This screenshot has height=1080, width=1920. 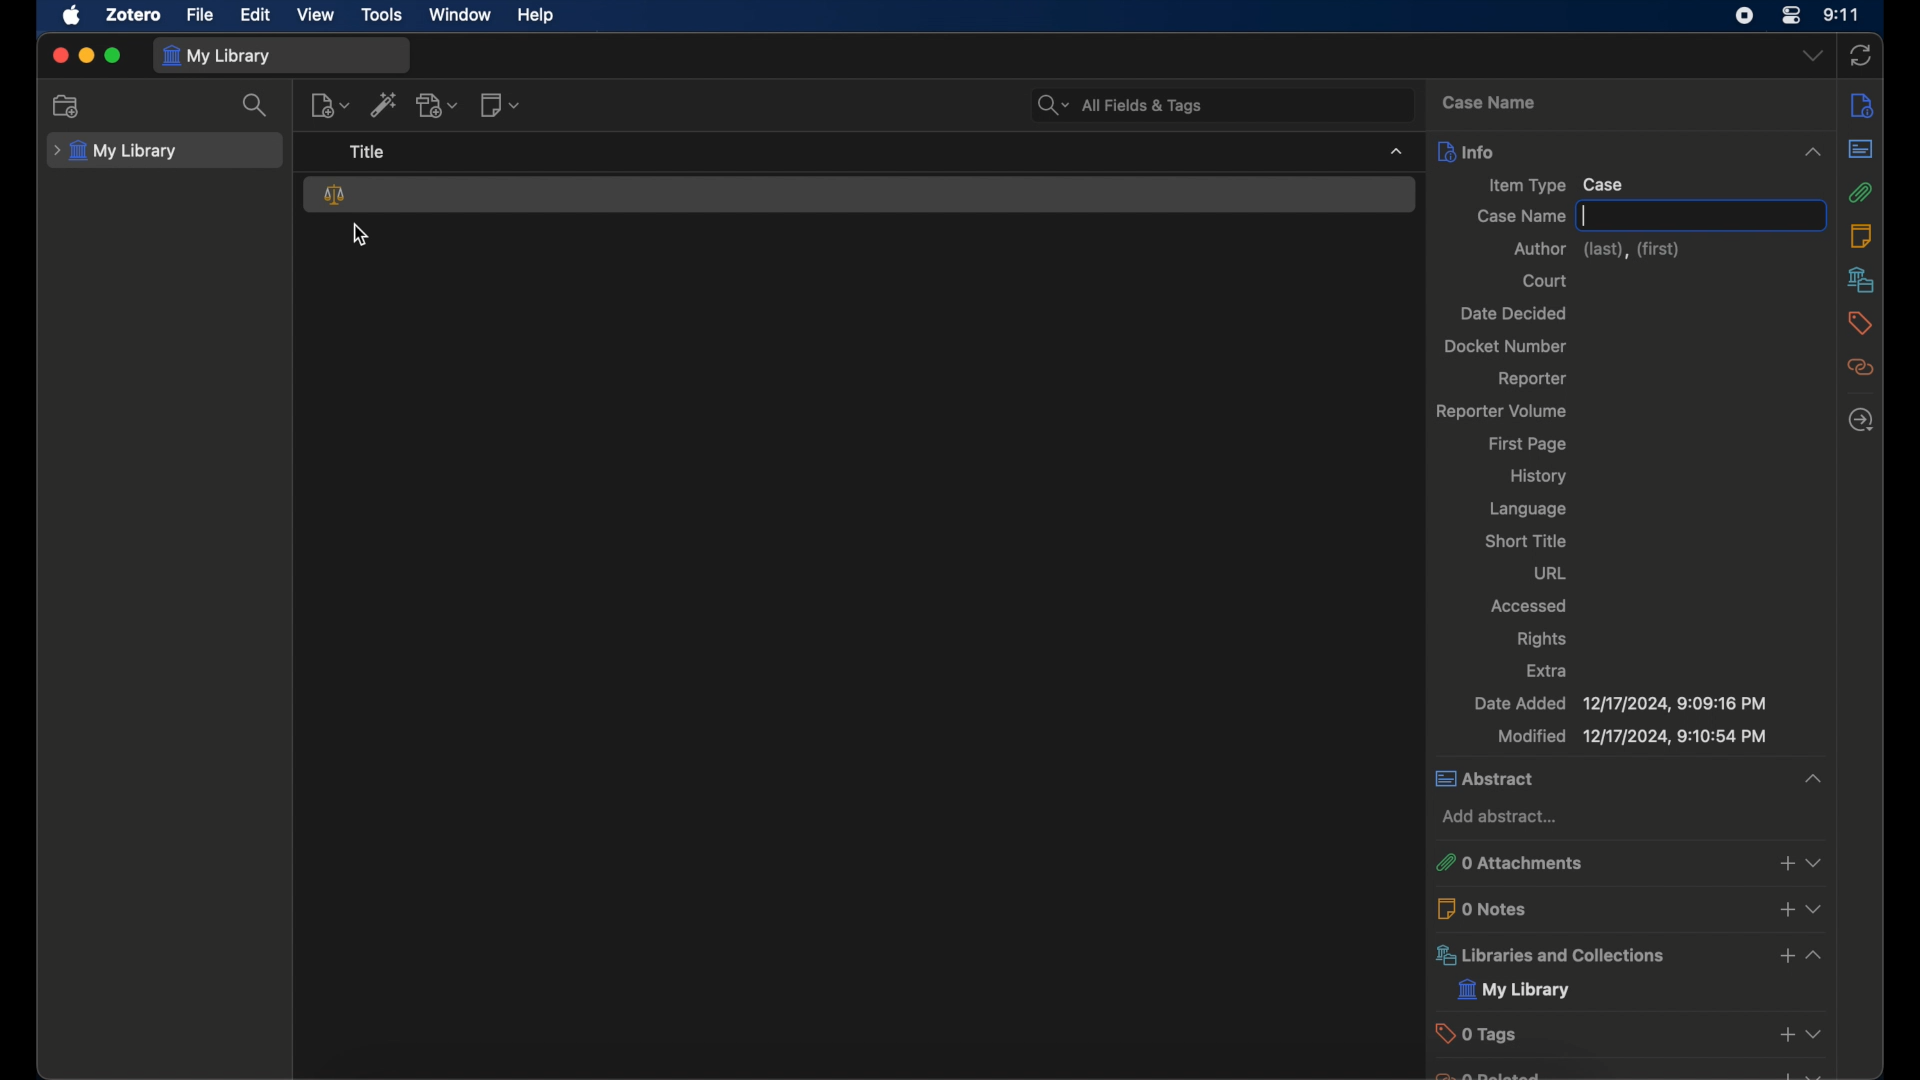 What do you see at coordinates (1862, 367) in the screenshot?
I see `related` at bounding box center [1862, 367].